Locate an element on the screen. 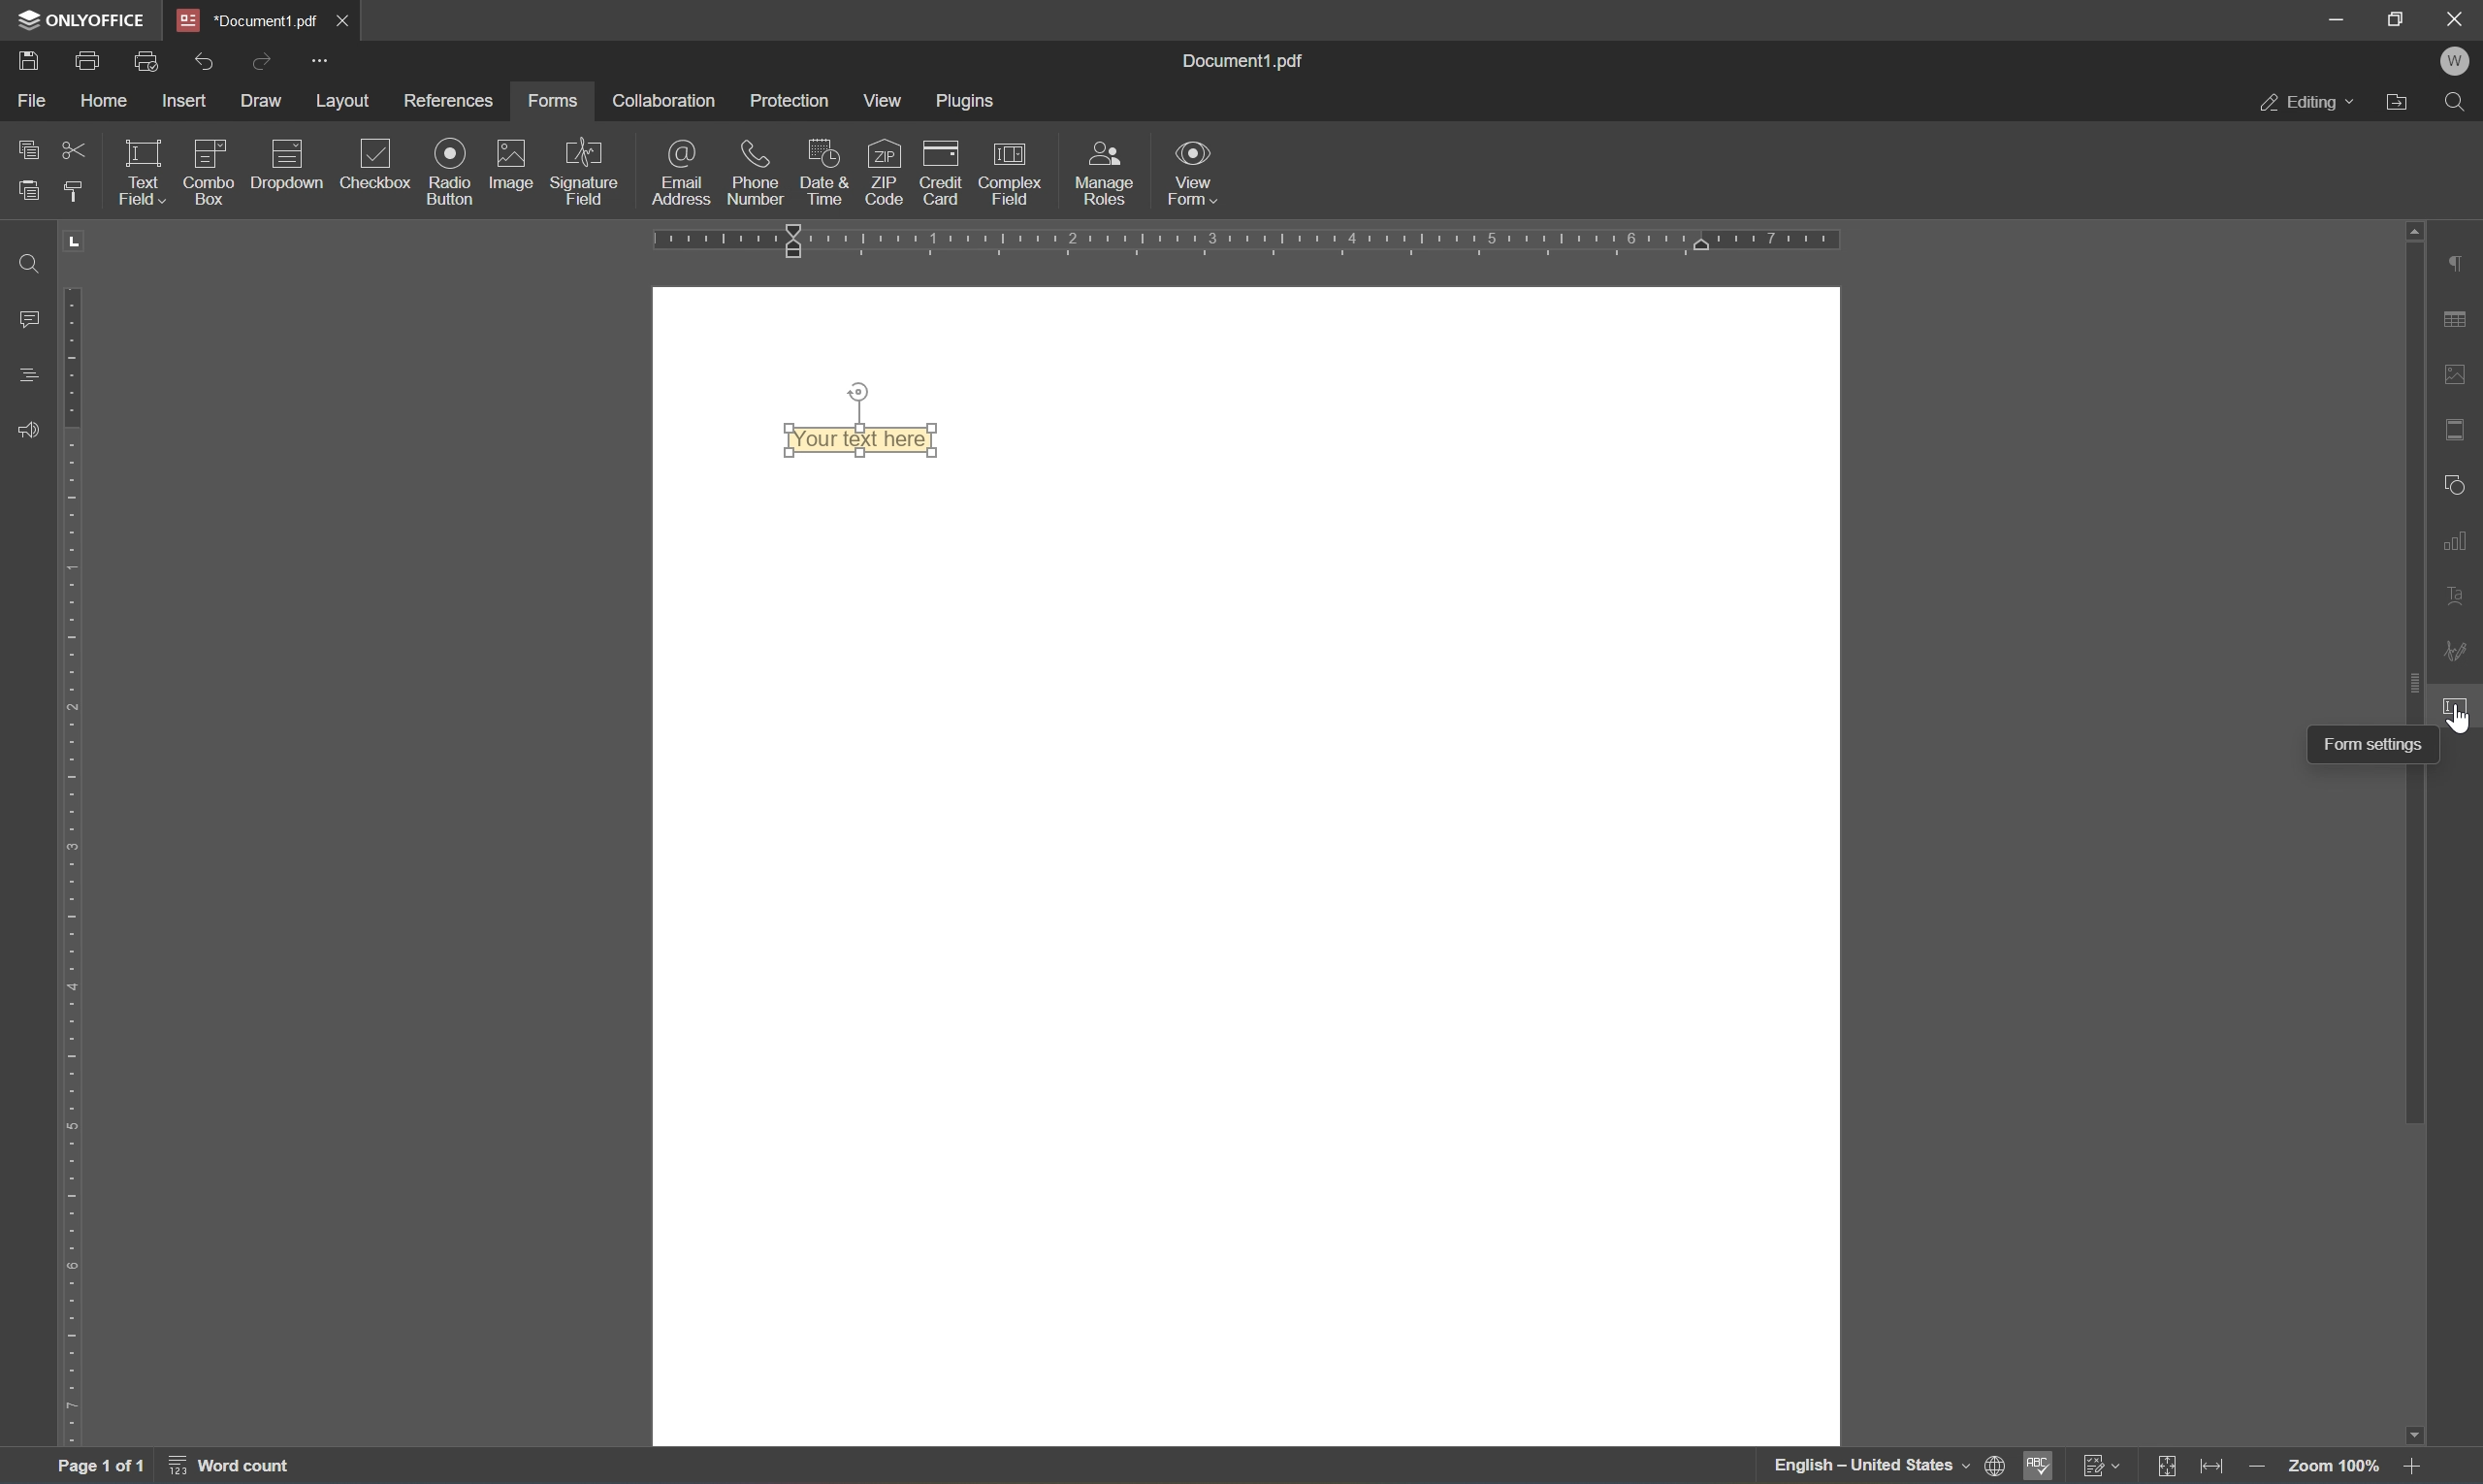  word count is located at coordinates (228, 1469).